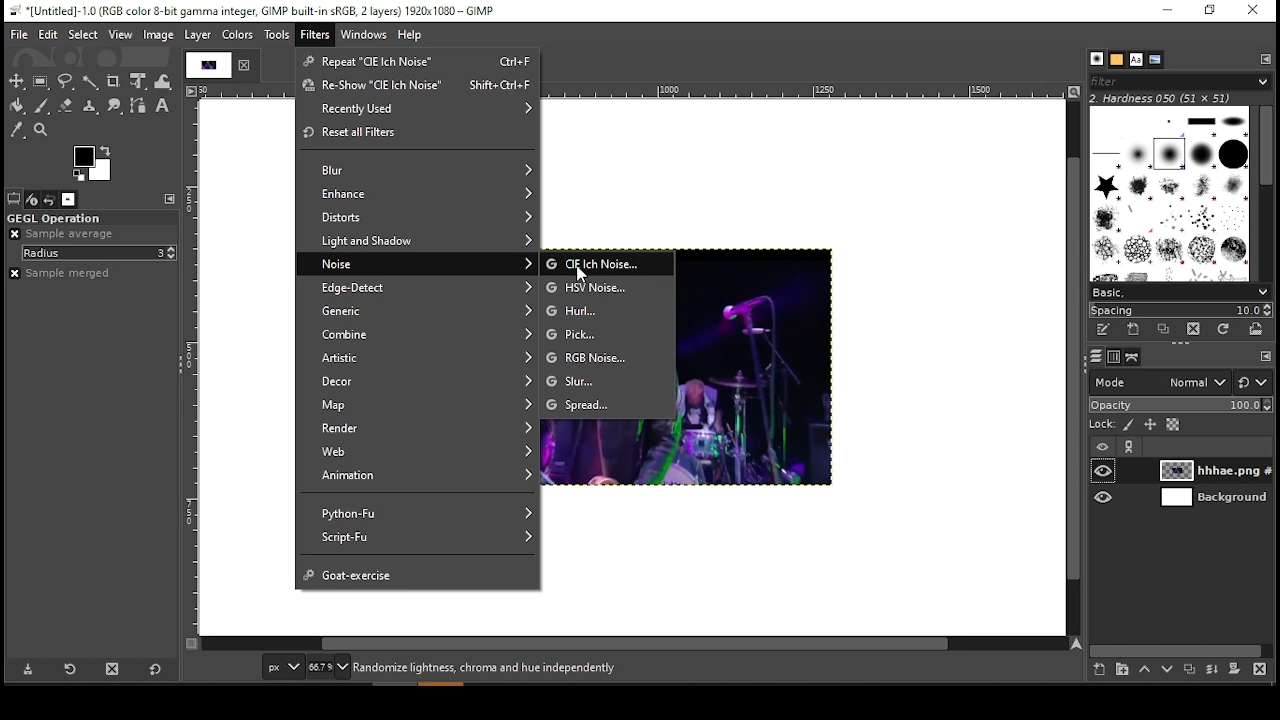 The height and width of the screenshot is (720, 1280). What do you see at coordinates (1166, 330) in the screenshot?
I see `duplicate this brush` at bounding box center [1166, 330].